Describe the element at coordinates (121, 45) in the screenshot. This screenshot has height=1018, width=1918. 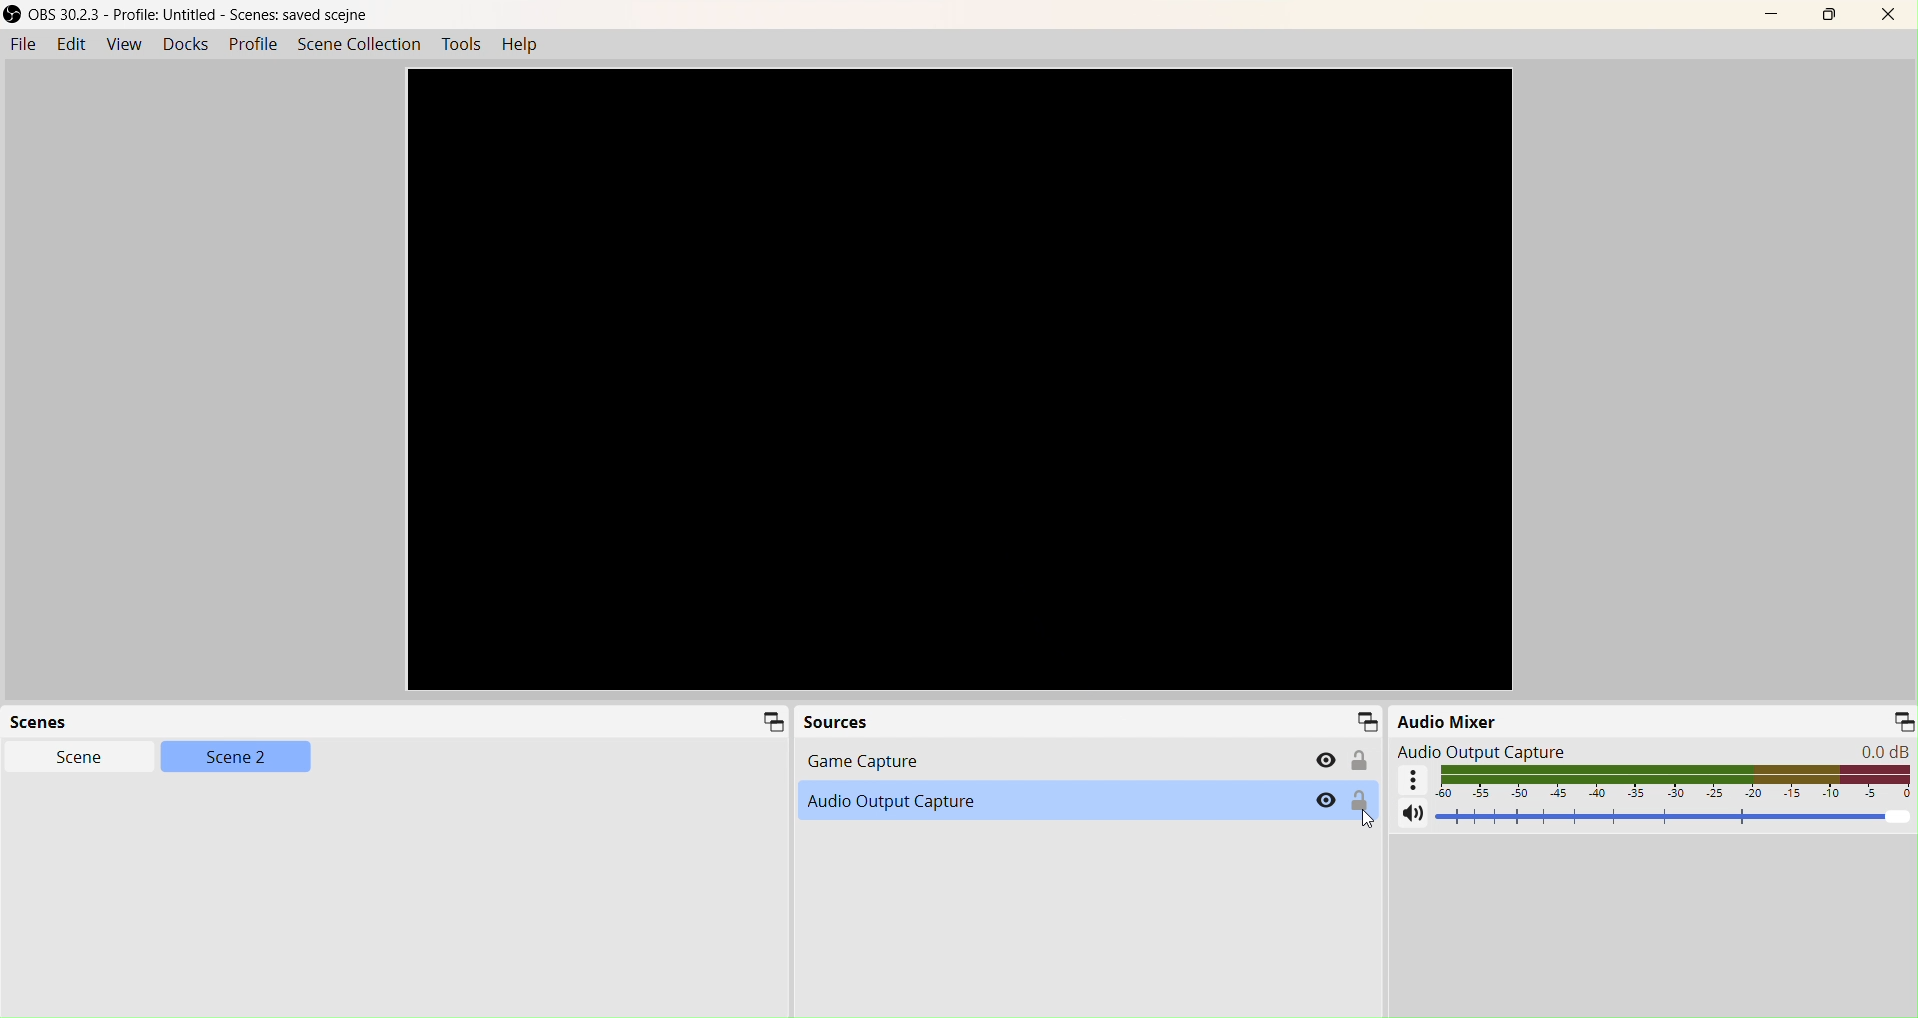
I see `View` at that location.